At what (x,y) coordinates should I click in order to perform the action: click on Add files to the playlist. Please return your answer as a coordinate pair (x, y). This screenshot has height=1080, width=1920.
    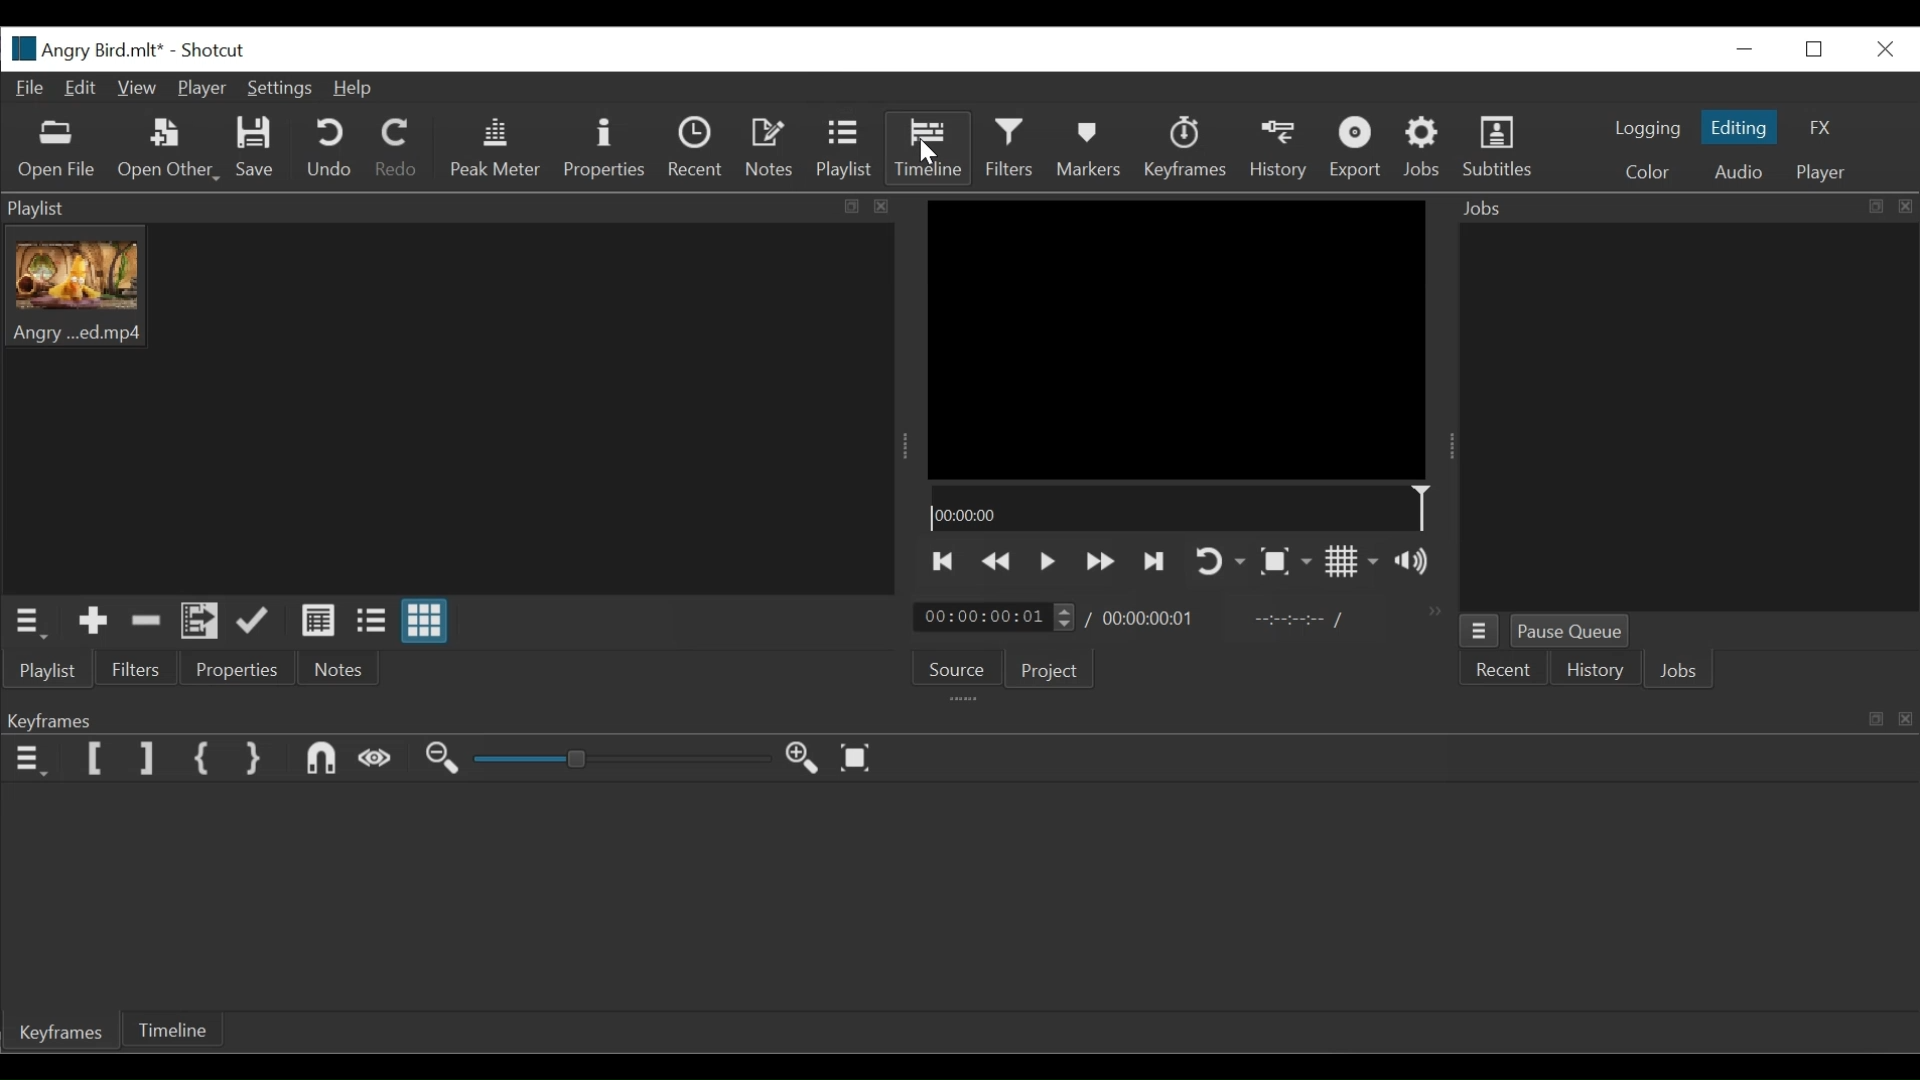
    Looking at the image, I should click on (199, 623).